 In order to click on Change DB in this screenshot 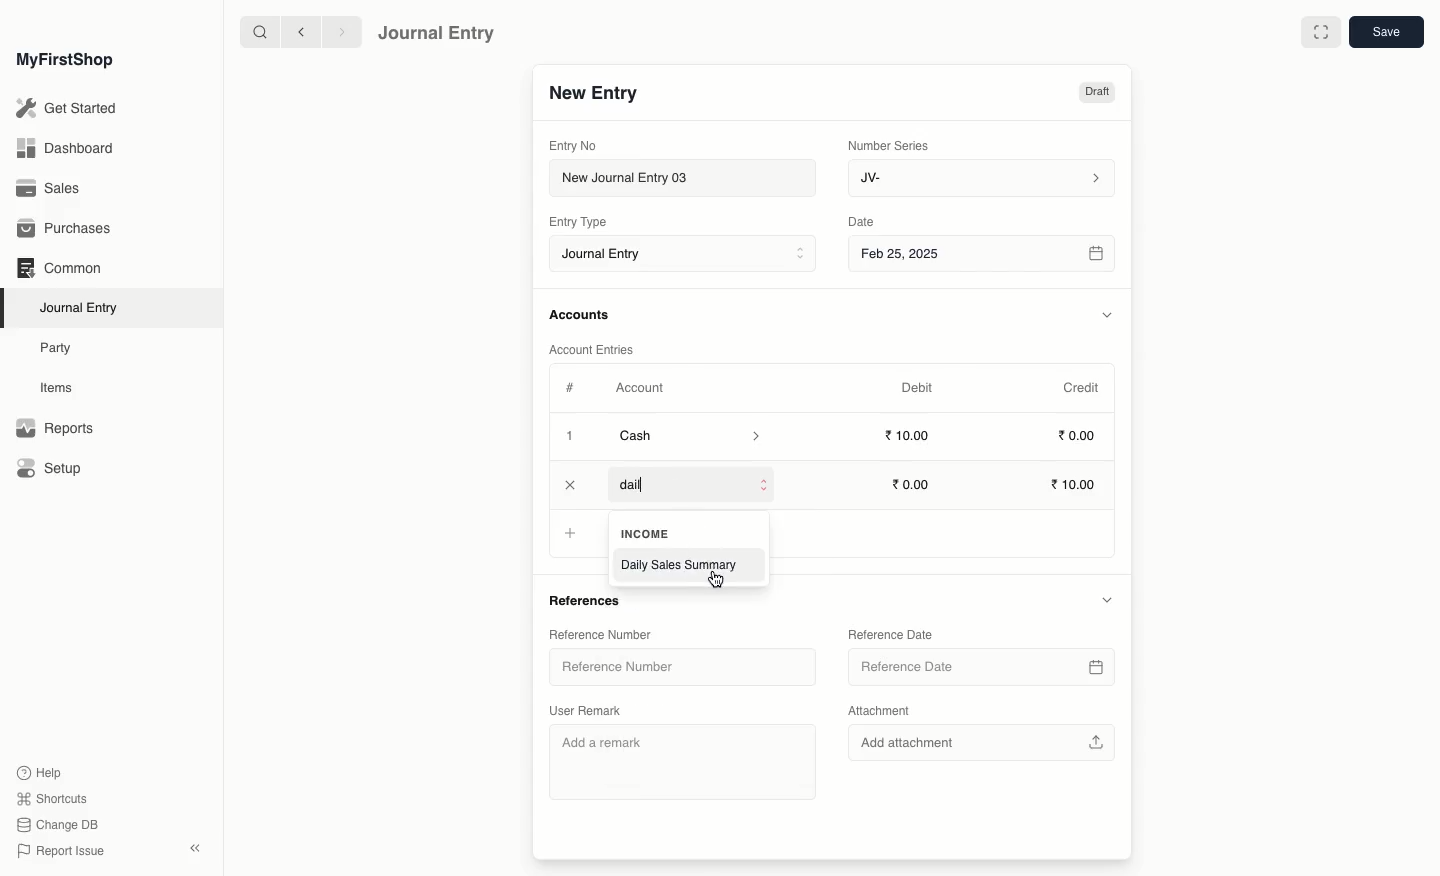, I will do `click(58, 826)`.